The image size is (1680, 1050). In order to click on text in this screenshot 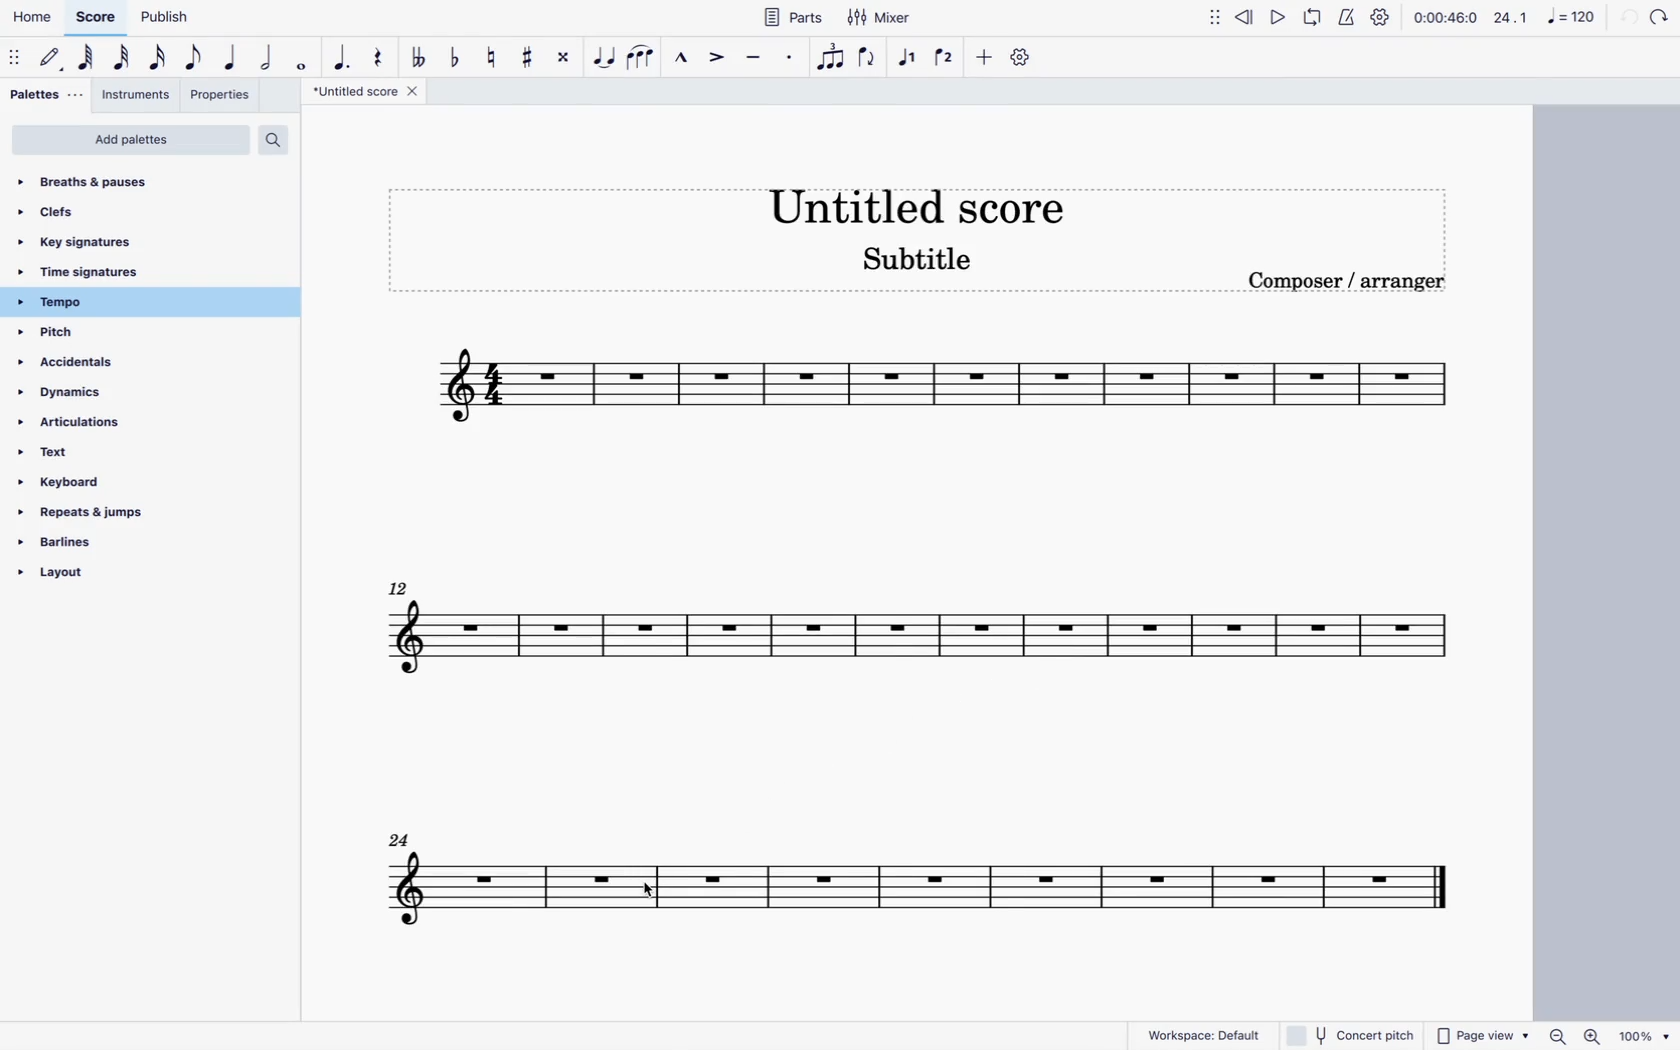, I will do `click(82, 454)`.